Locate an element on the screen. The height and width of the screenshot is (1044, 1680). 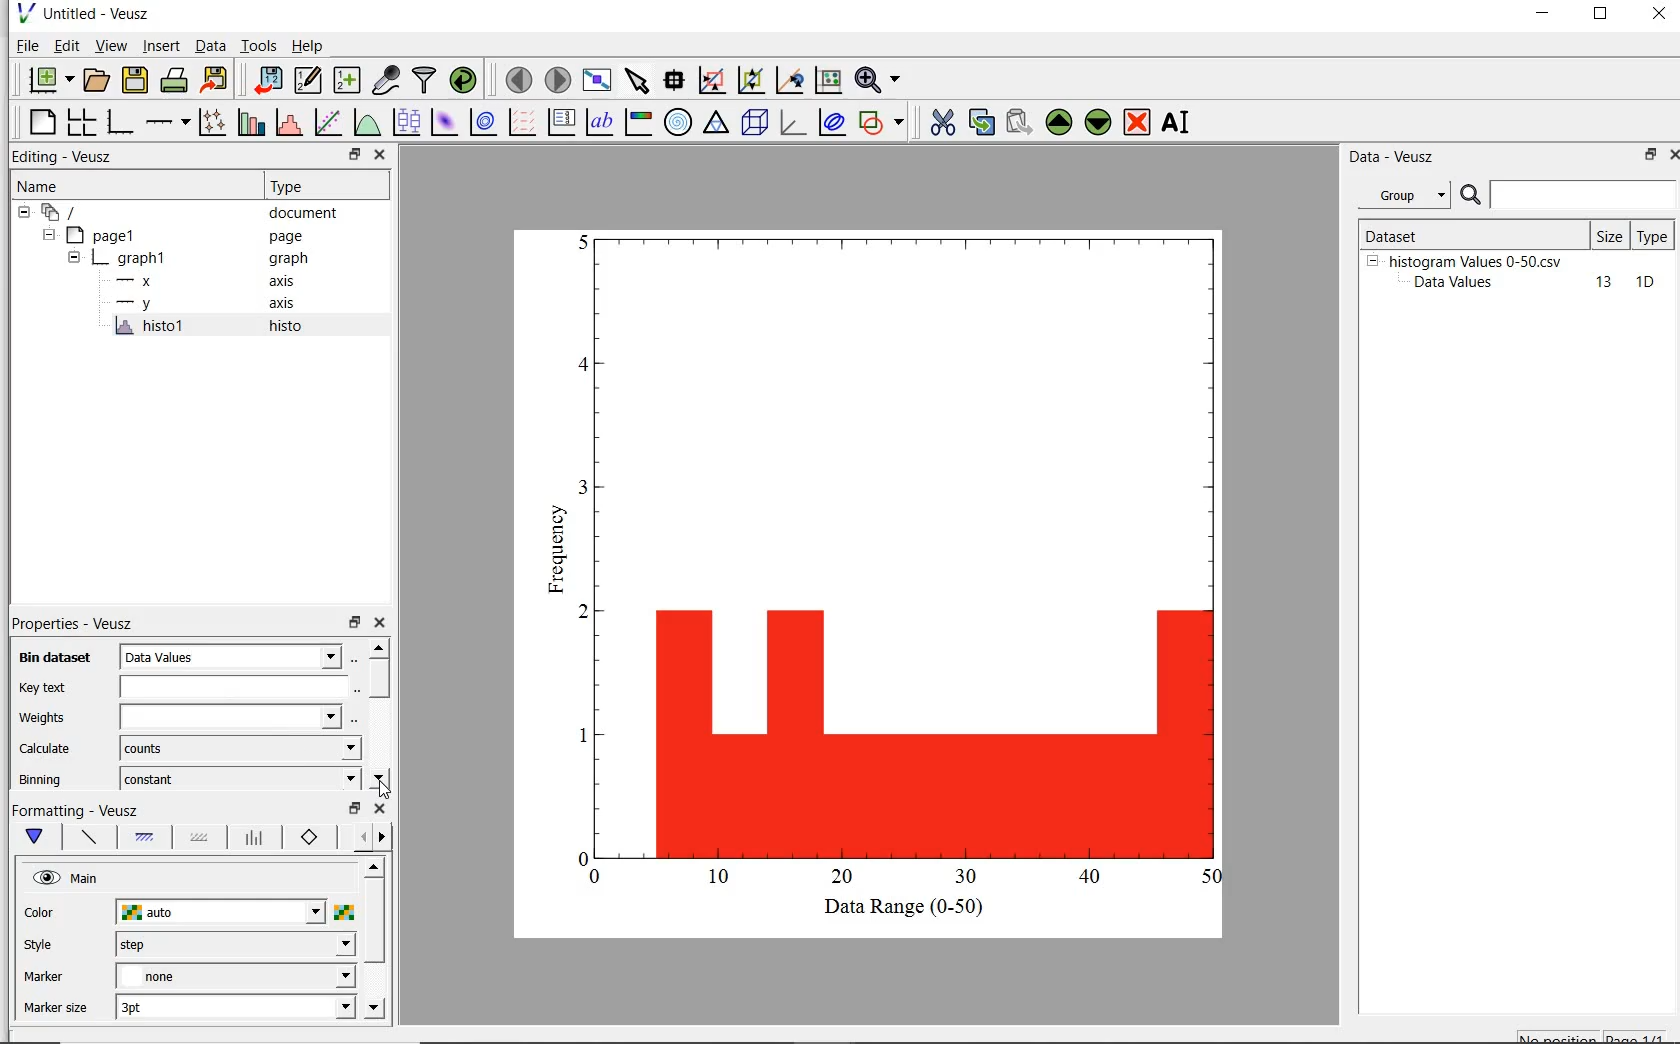
new document is located at coordinates (49, 79).